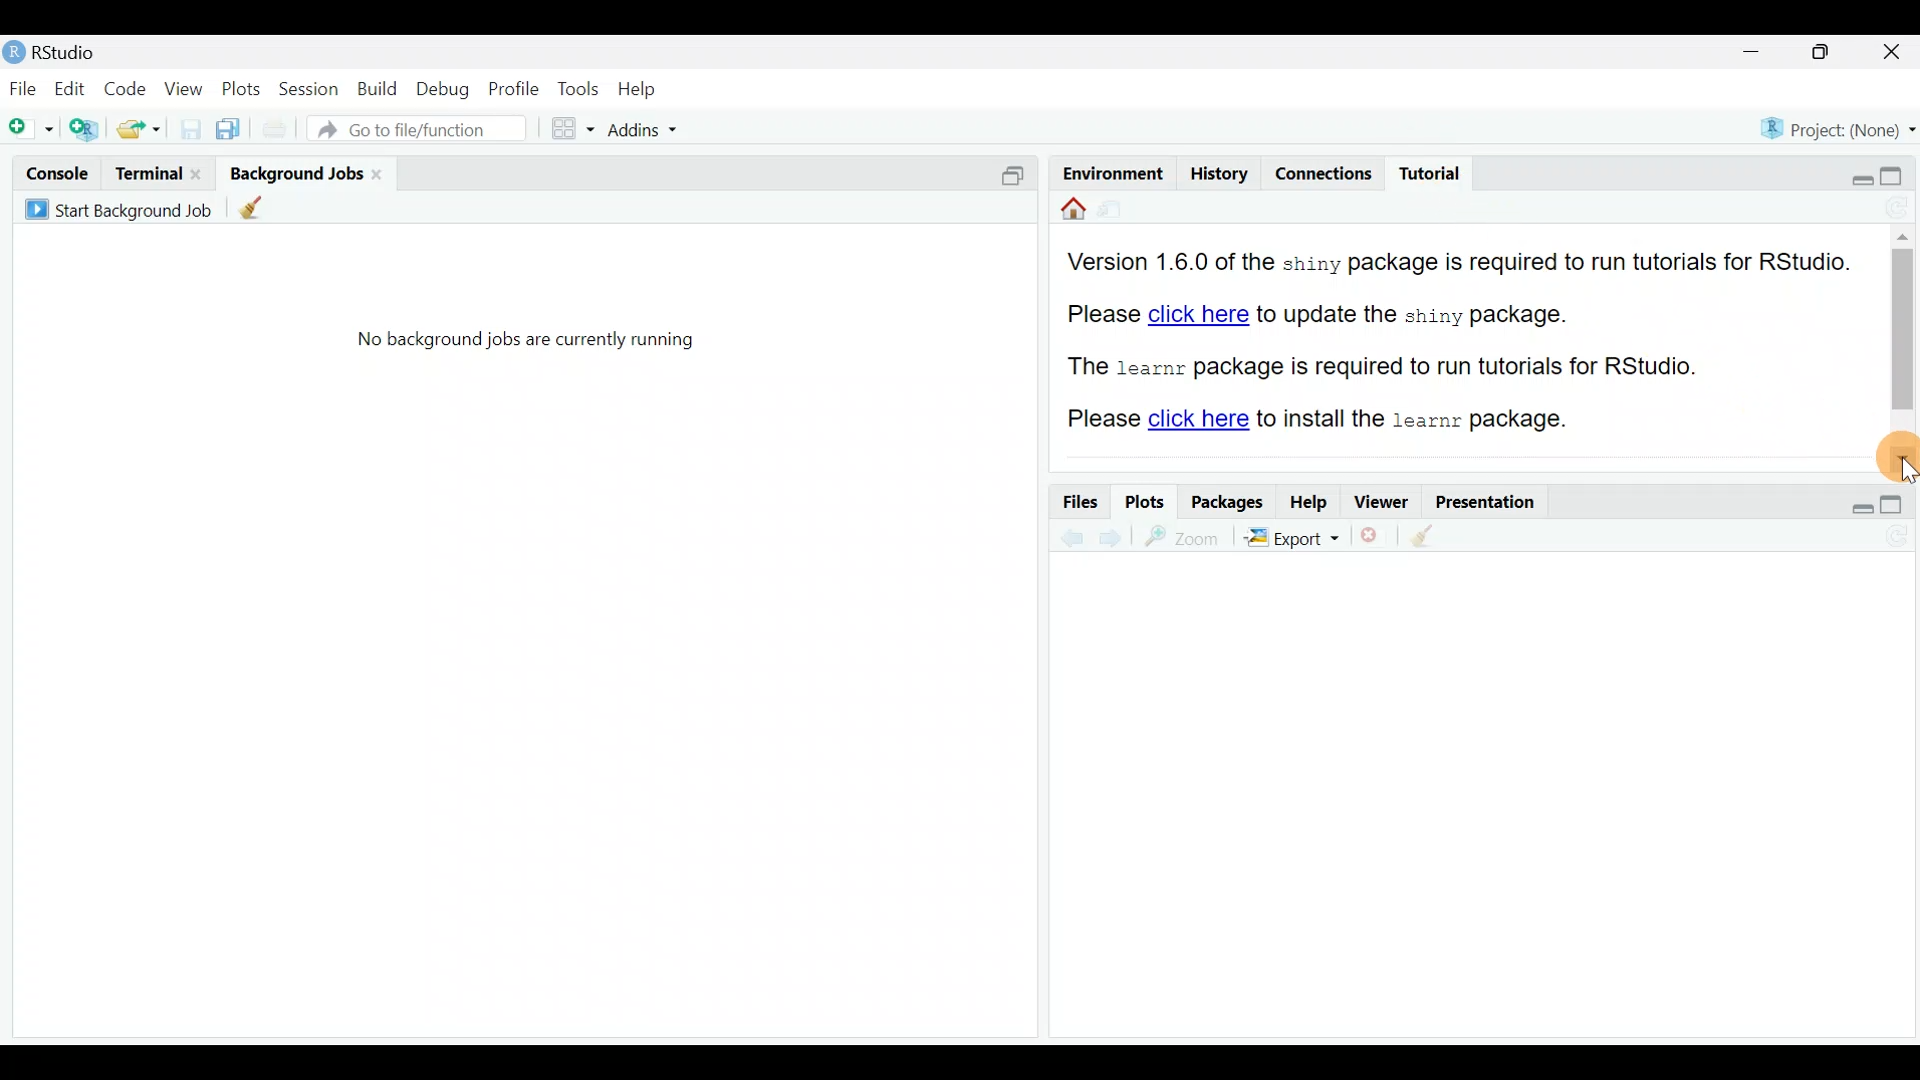 This screenshot has width=1920, height=1080. What do you see at coordinates (1853, 500) in the screenshot?
I see `restore down` at bounding box center [1853, 500].